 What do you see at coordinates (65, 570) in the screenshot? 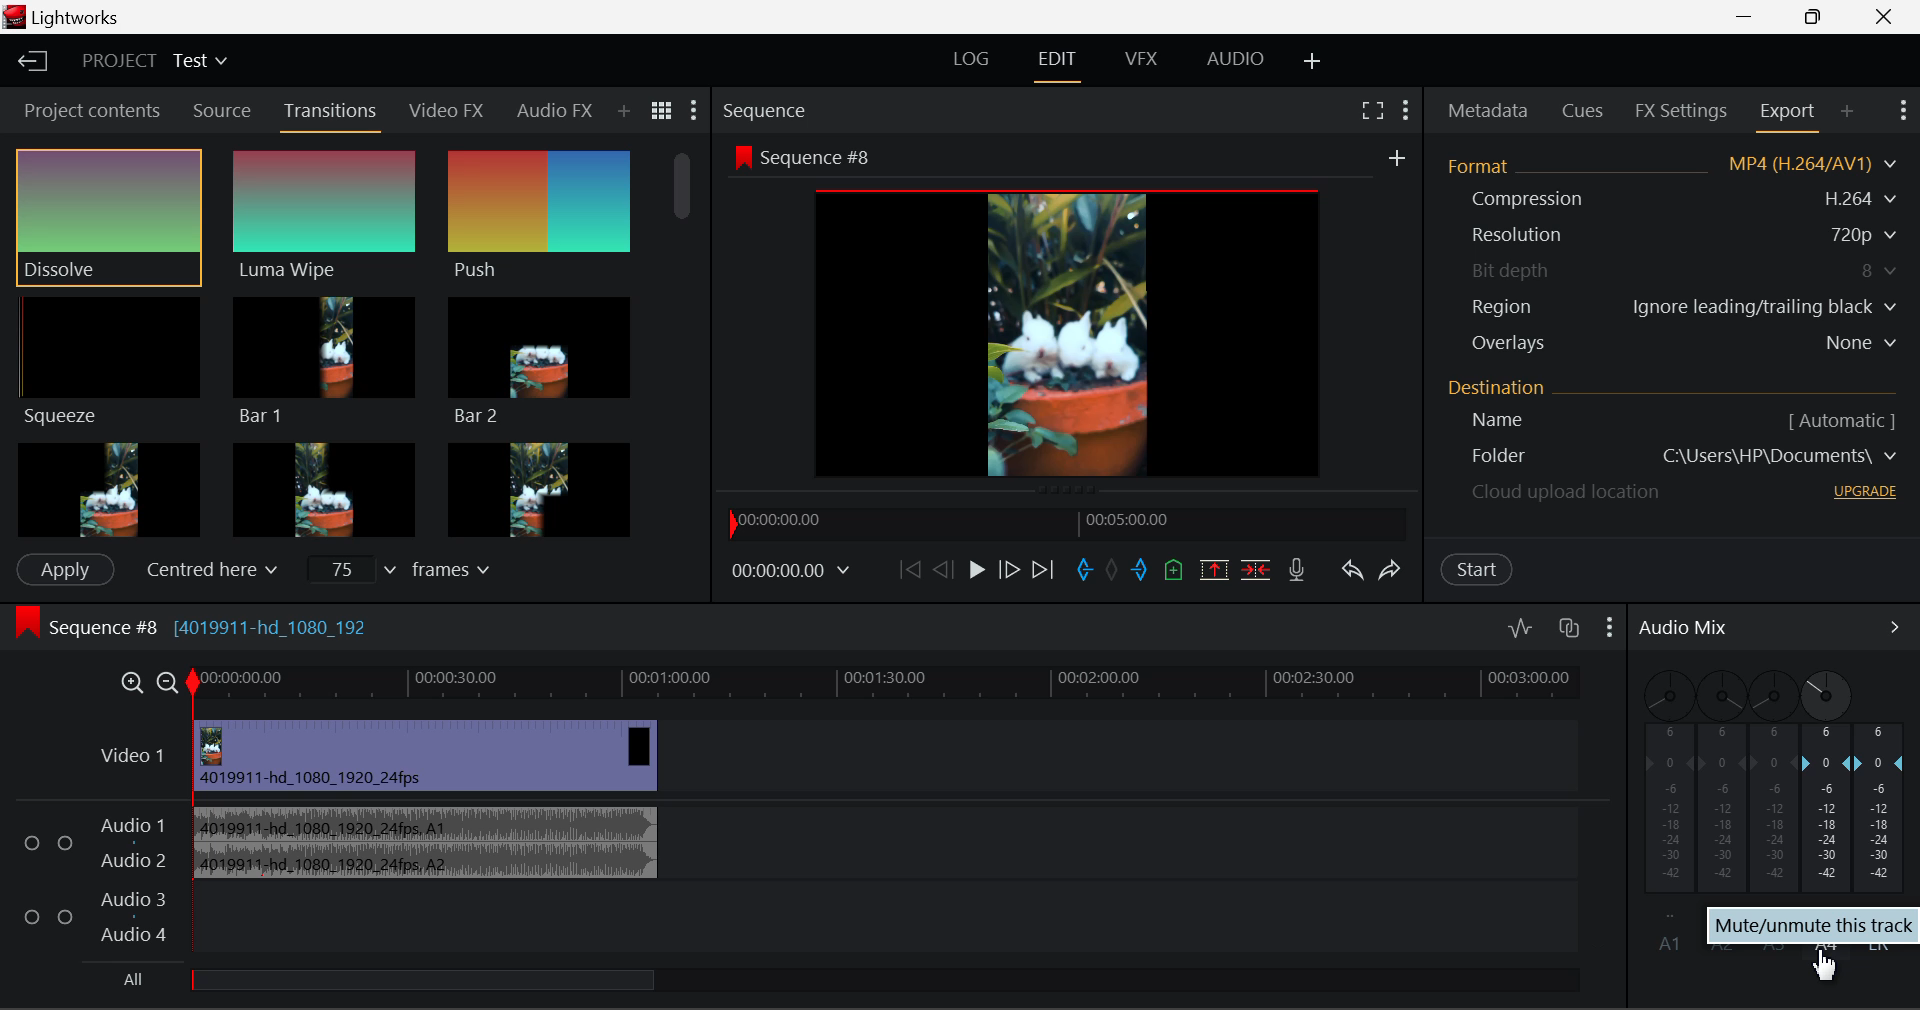
I see `Apply` at bounding box center [65, 570].